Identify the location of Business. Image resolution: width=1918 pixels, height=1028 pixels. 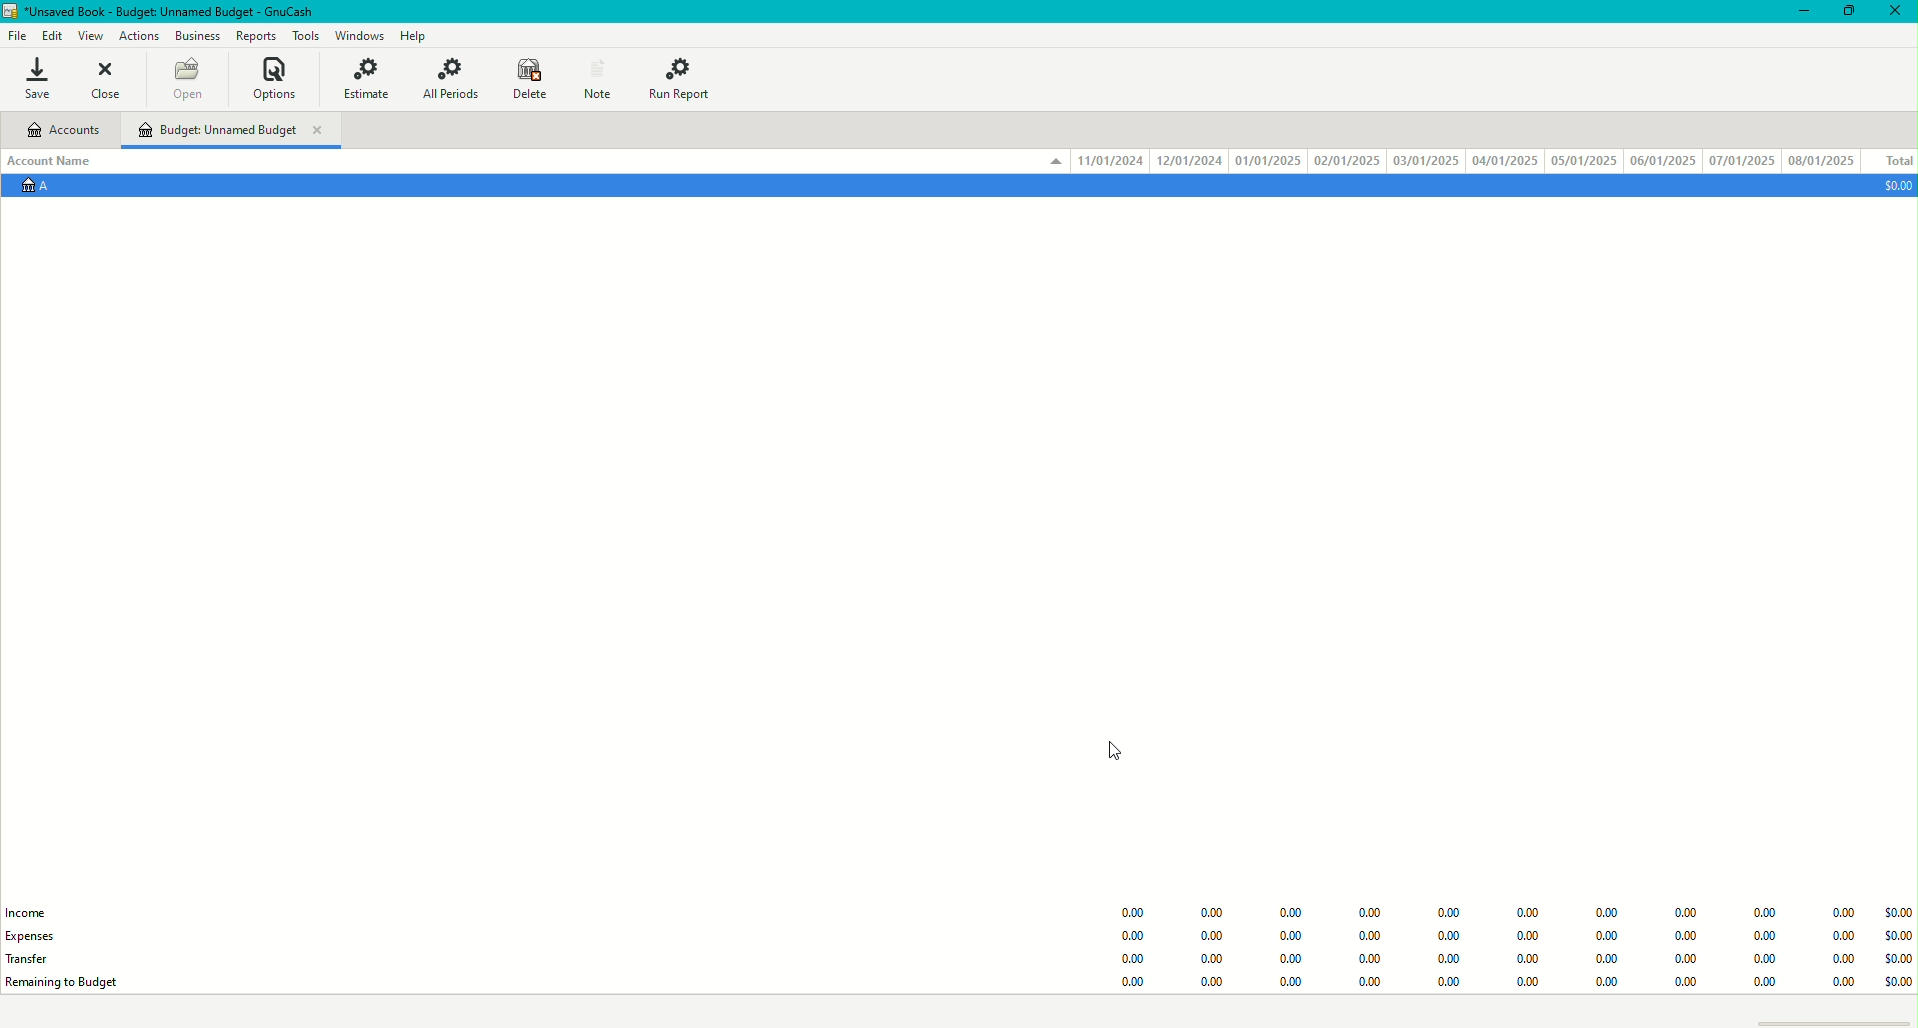
(198, 35).